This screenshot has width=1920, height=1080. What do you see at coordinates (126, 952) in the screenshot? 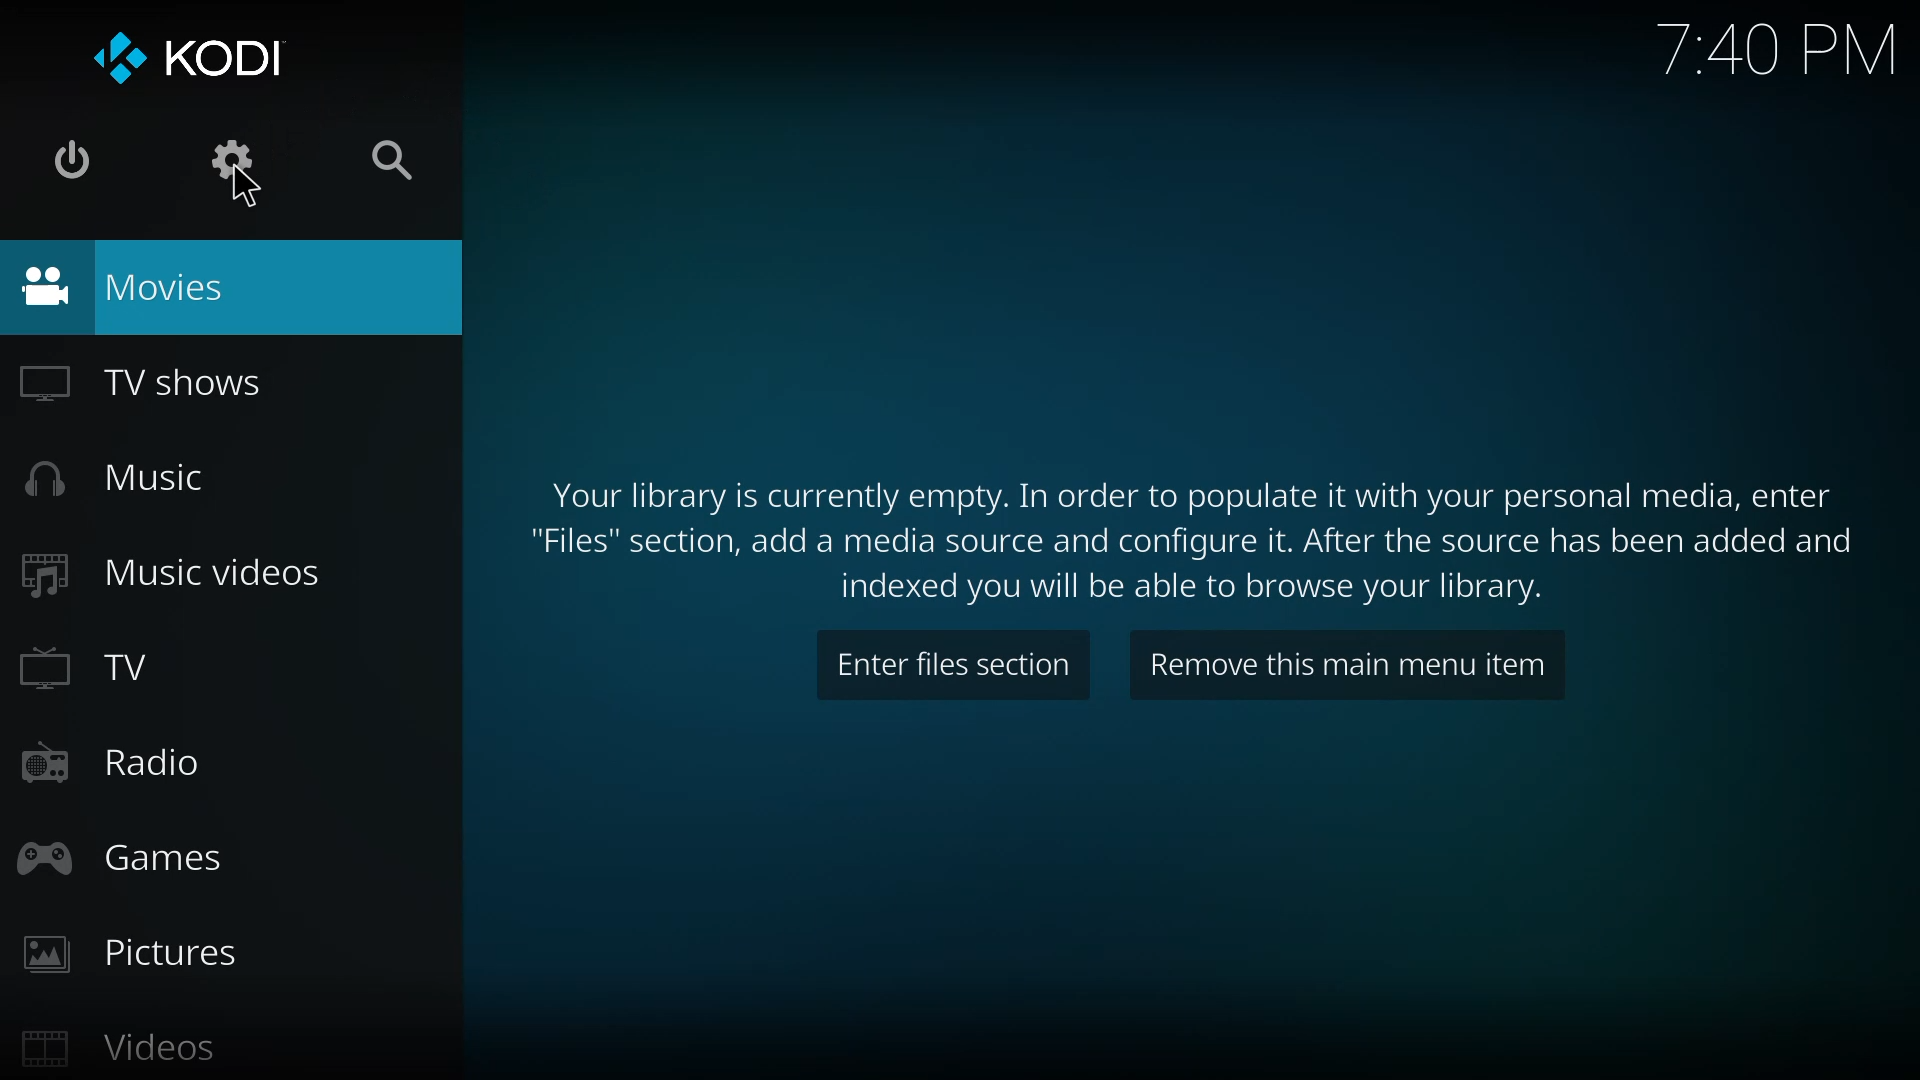
I see `pictures` at bounding box center [126, 952].